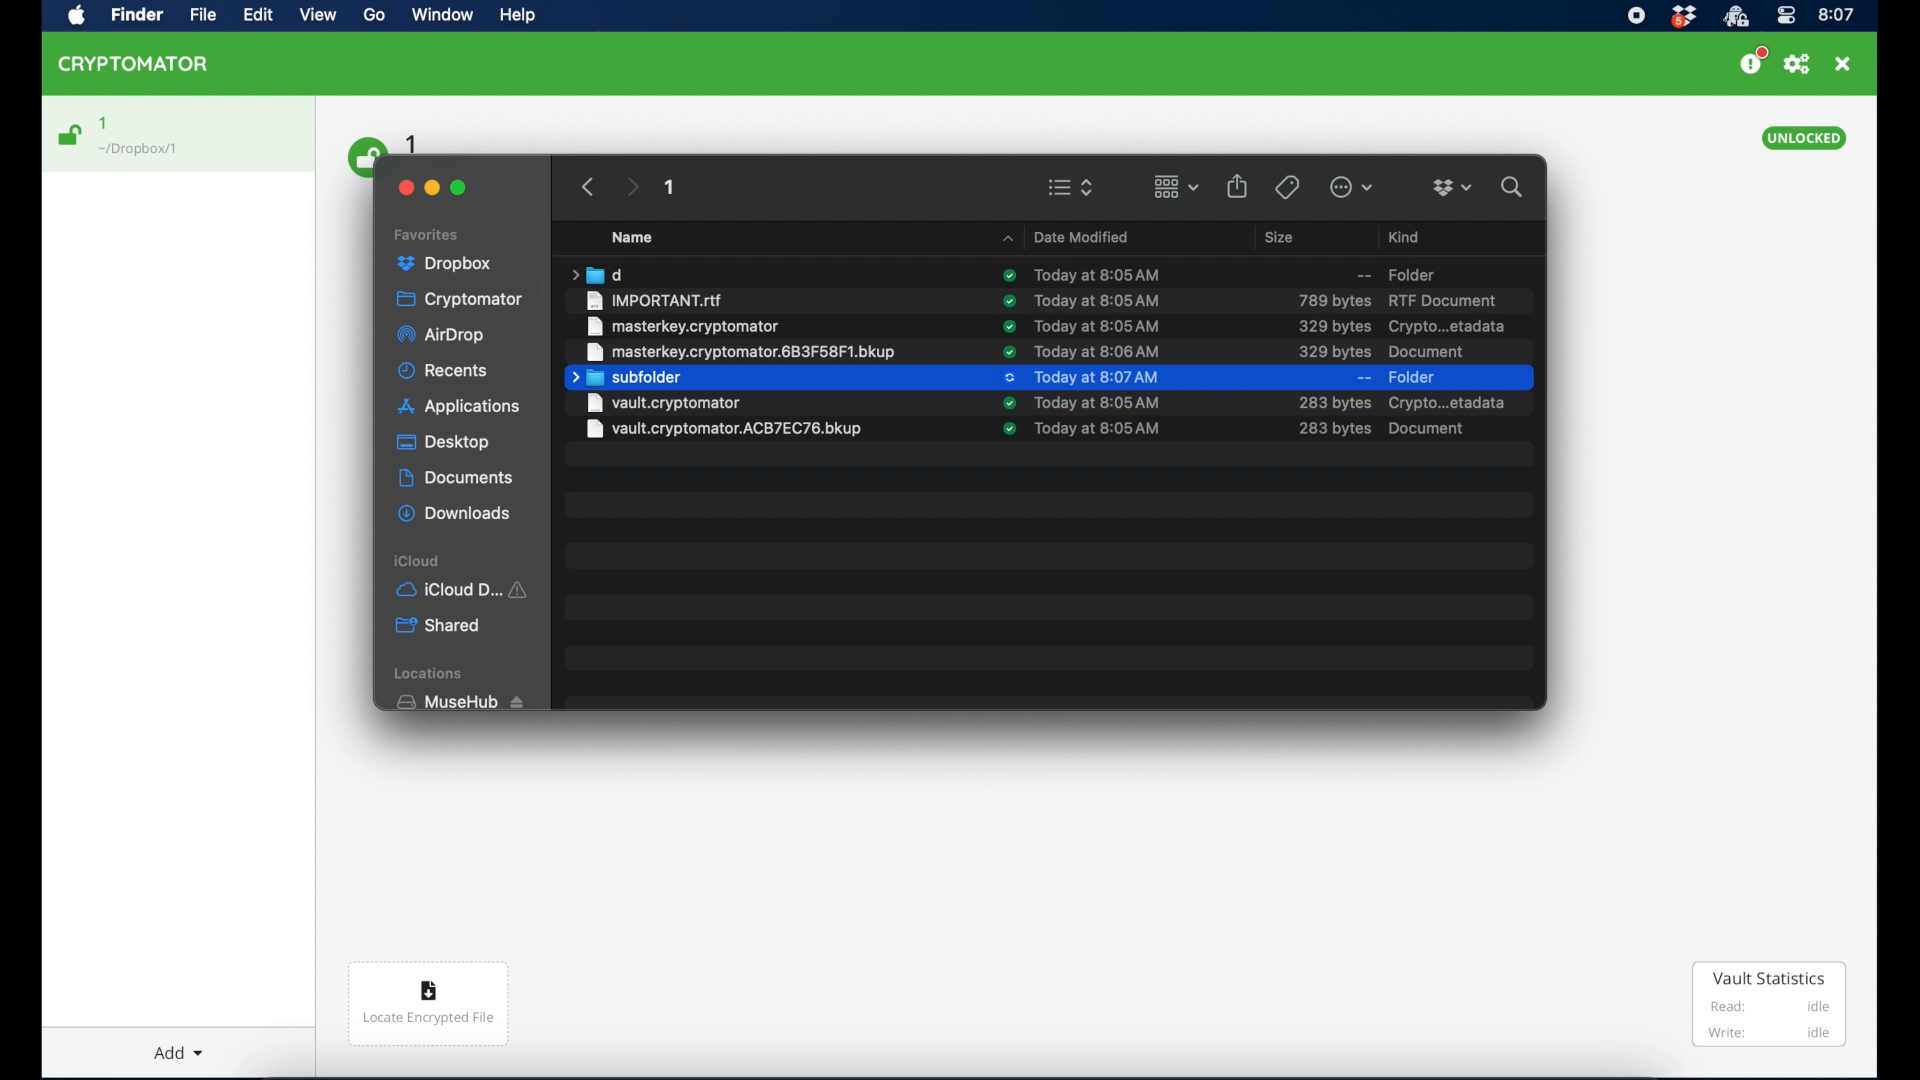 The width and height of the screenshot is (1920, 1080). What do you see at coordinates (739, 351) in the screenshot?
I see `file name` at bounding box center [739, 351].